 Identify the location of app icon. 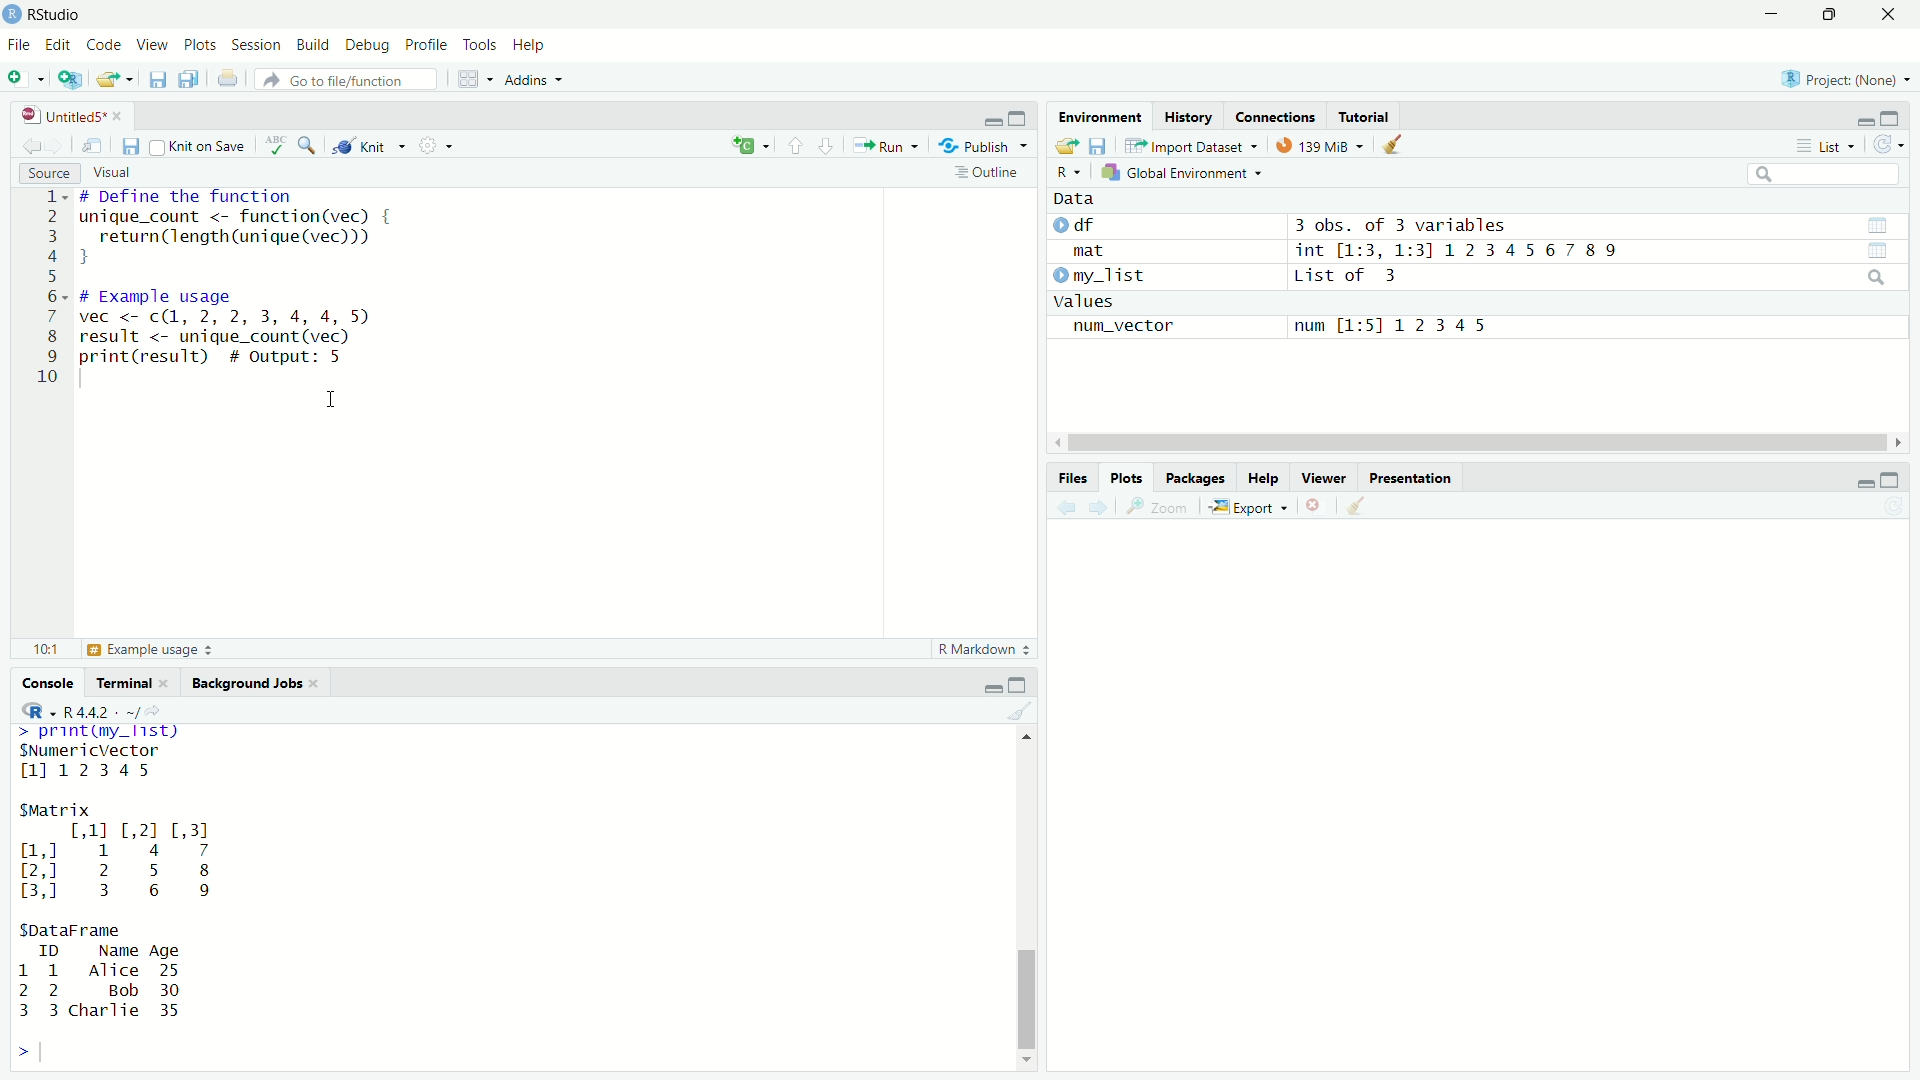
(12, 15).